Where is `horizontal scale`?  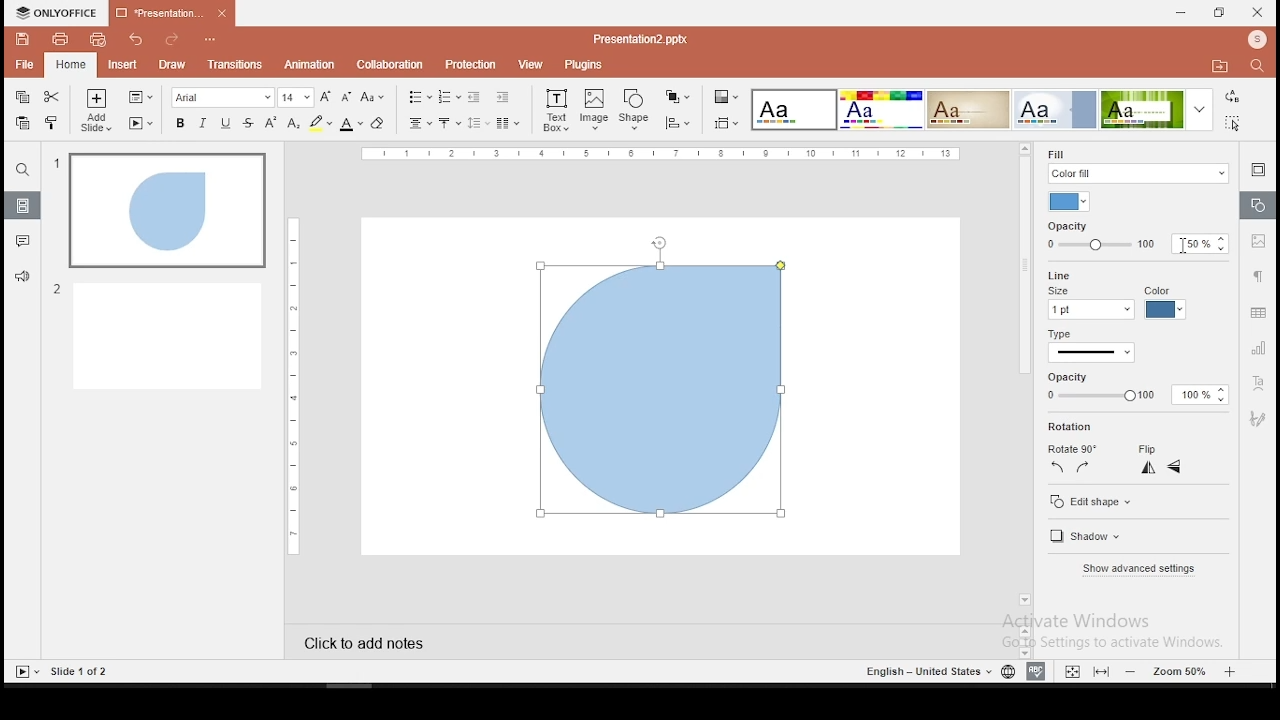 horizontal scale is located at coordinates (290, 385).